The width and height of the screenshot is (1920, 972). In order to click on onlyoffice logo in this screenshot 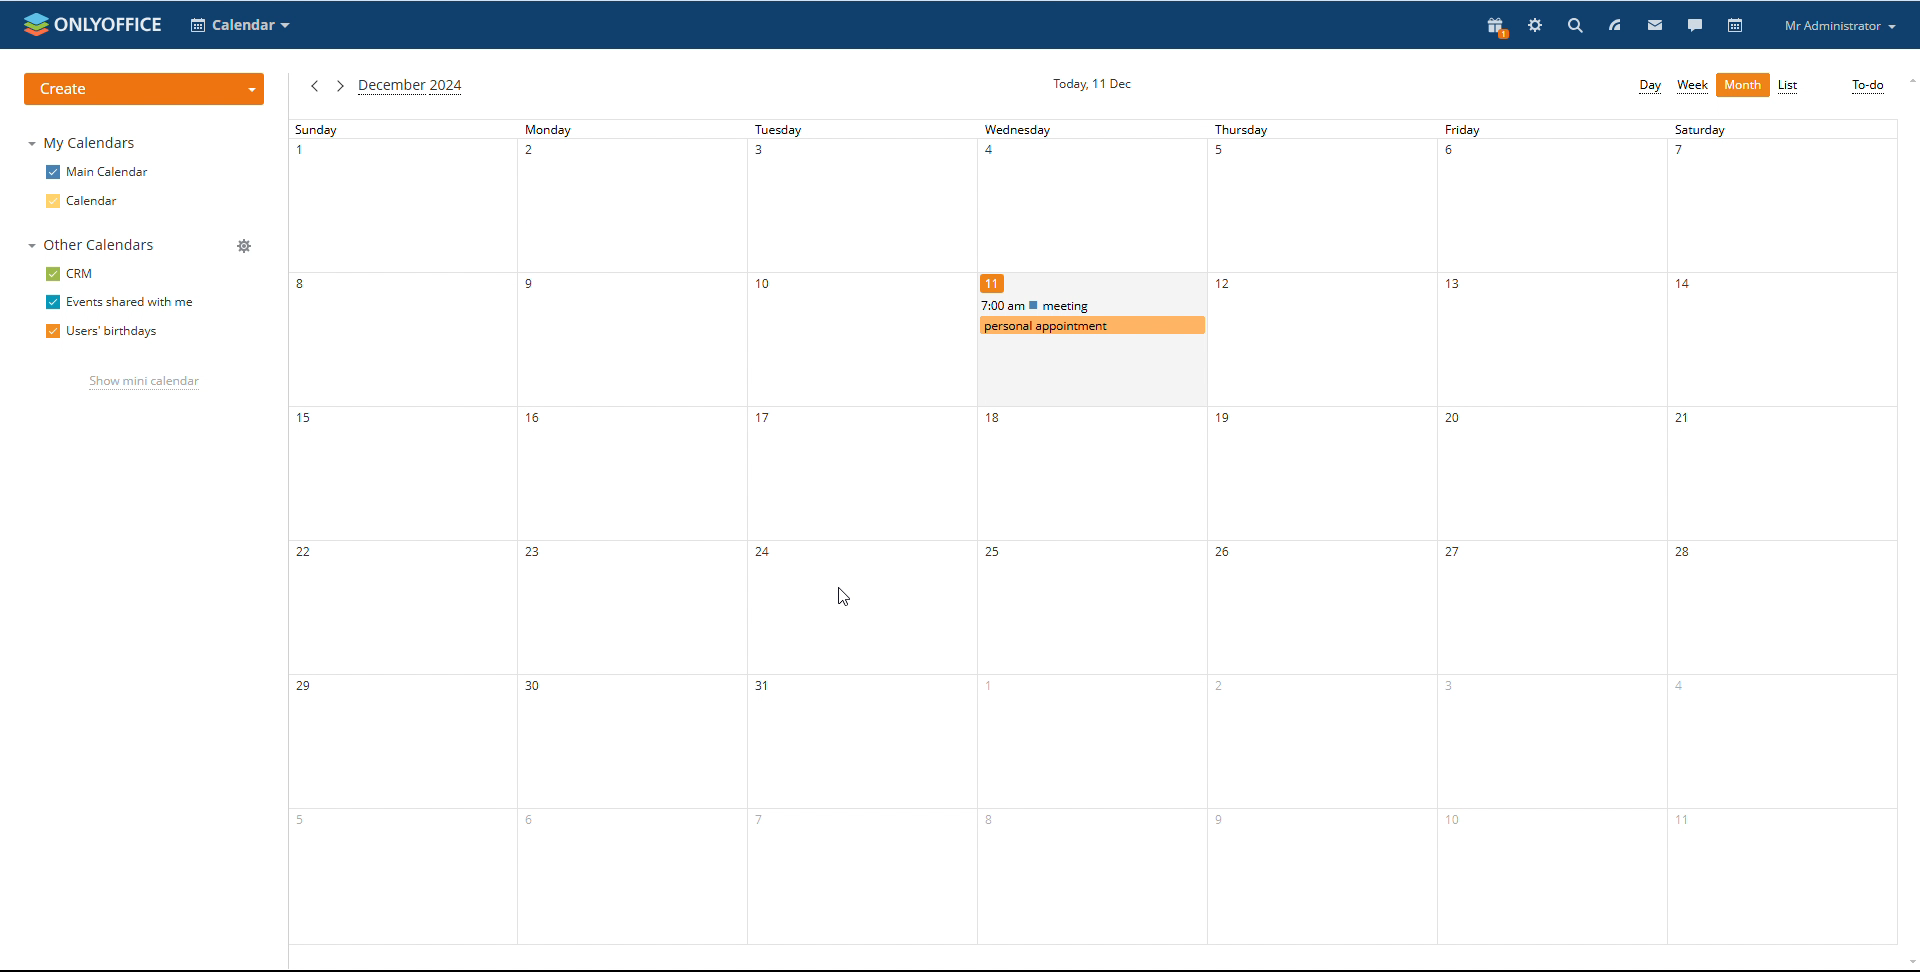, I will do `click(35, 23)`.